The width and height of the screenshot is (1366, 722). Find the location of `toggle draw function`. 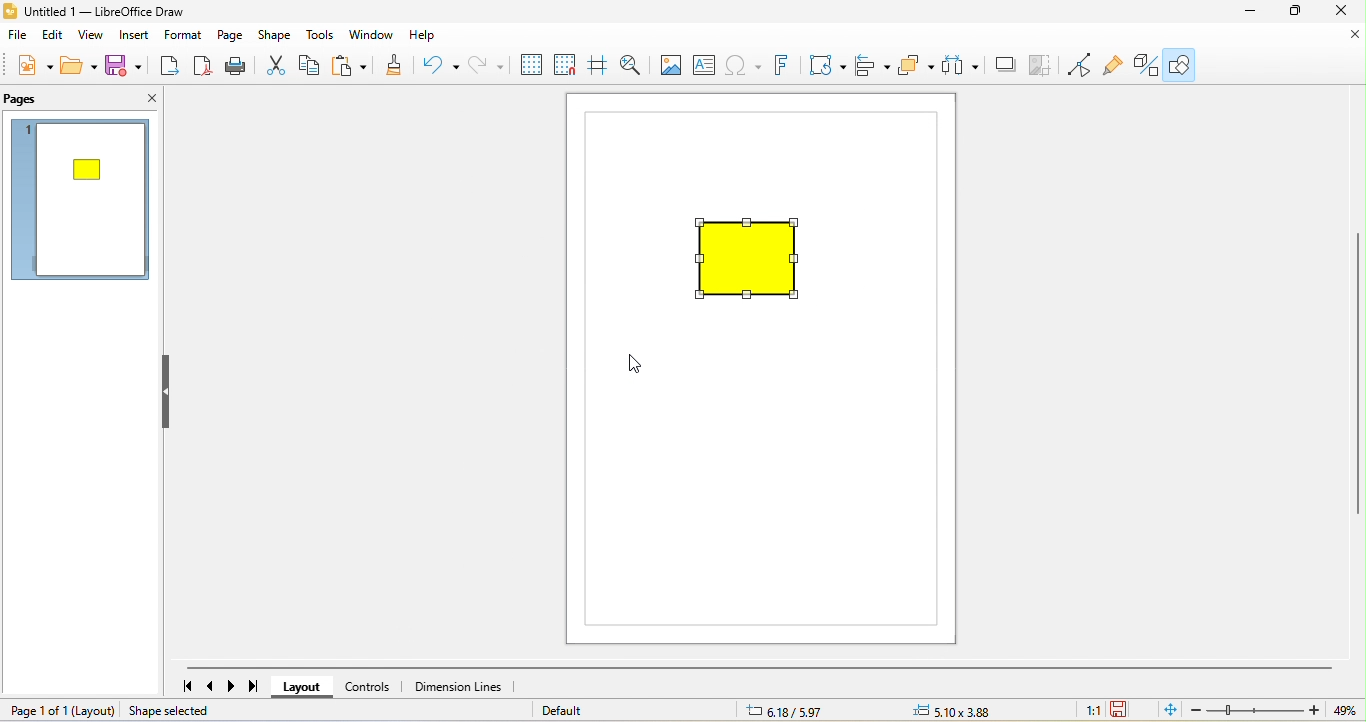

toggle draw function is located at coordinates (1144, 63).